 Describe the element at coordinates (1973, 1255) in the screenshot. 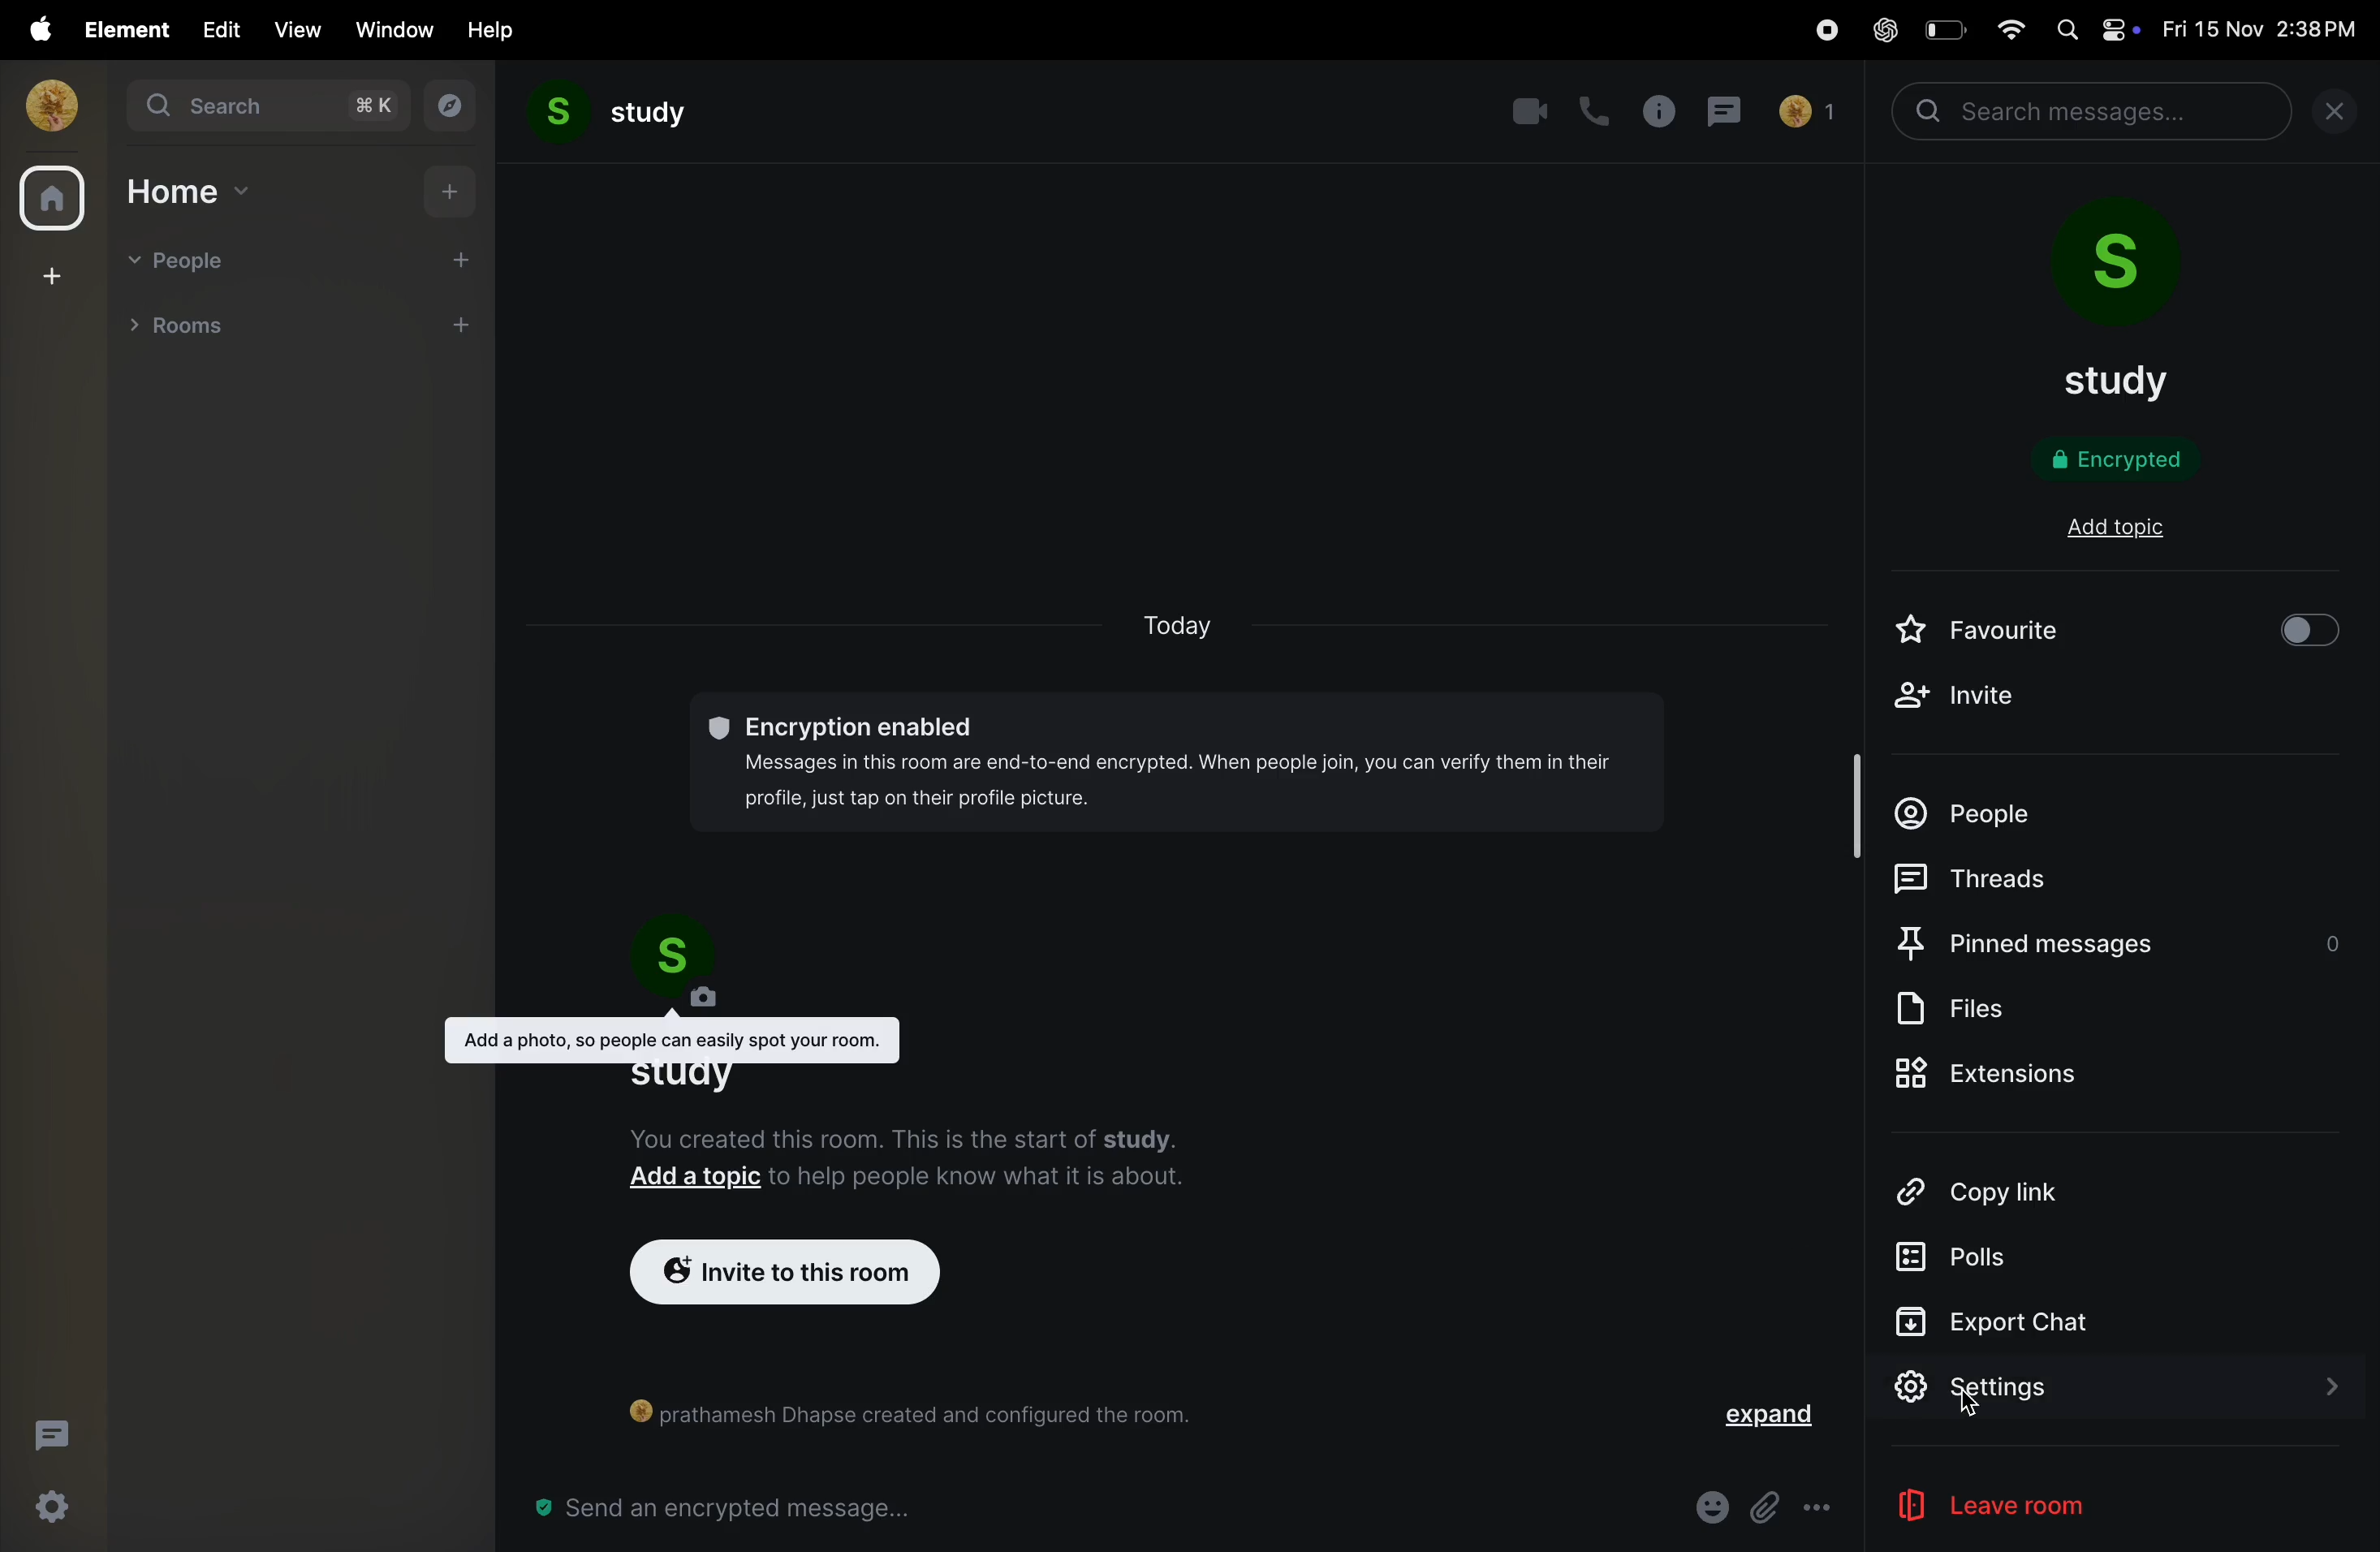

I see `polls` at that location.